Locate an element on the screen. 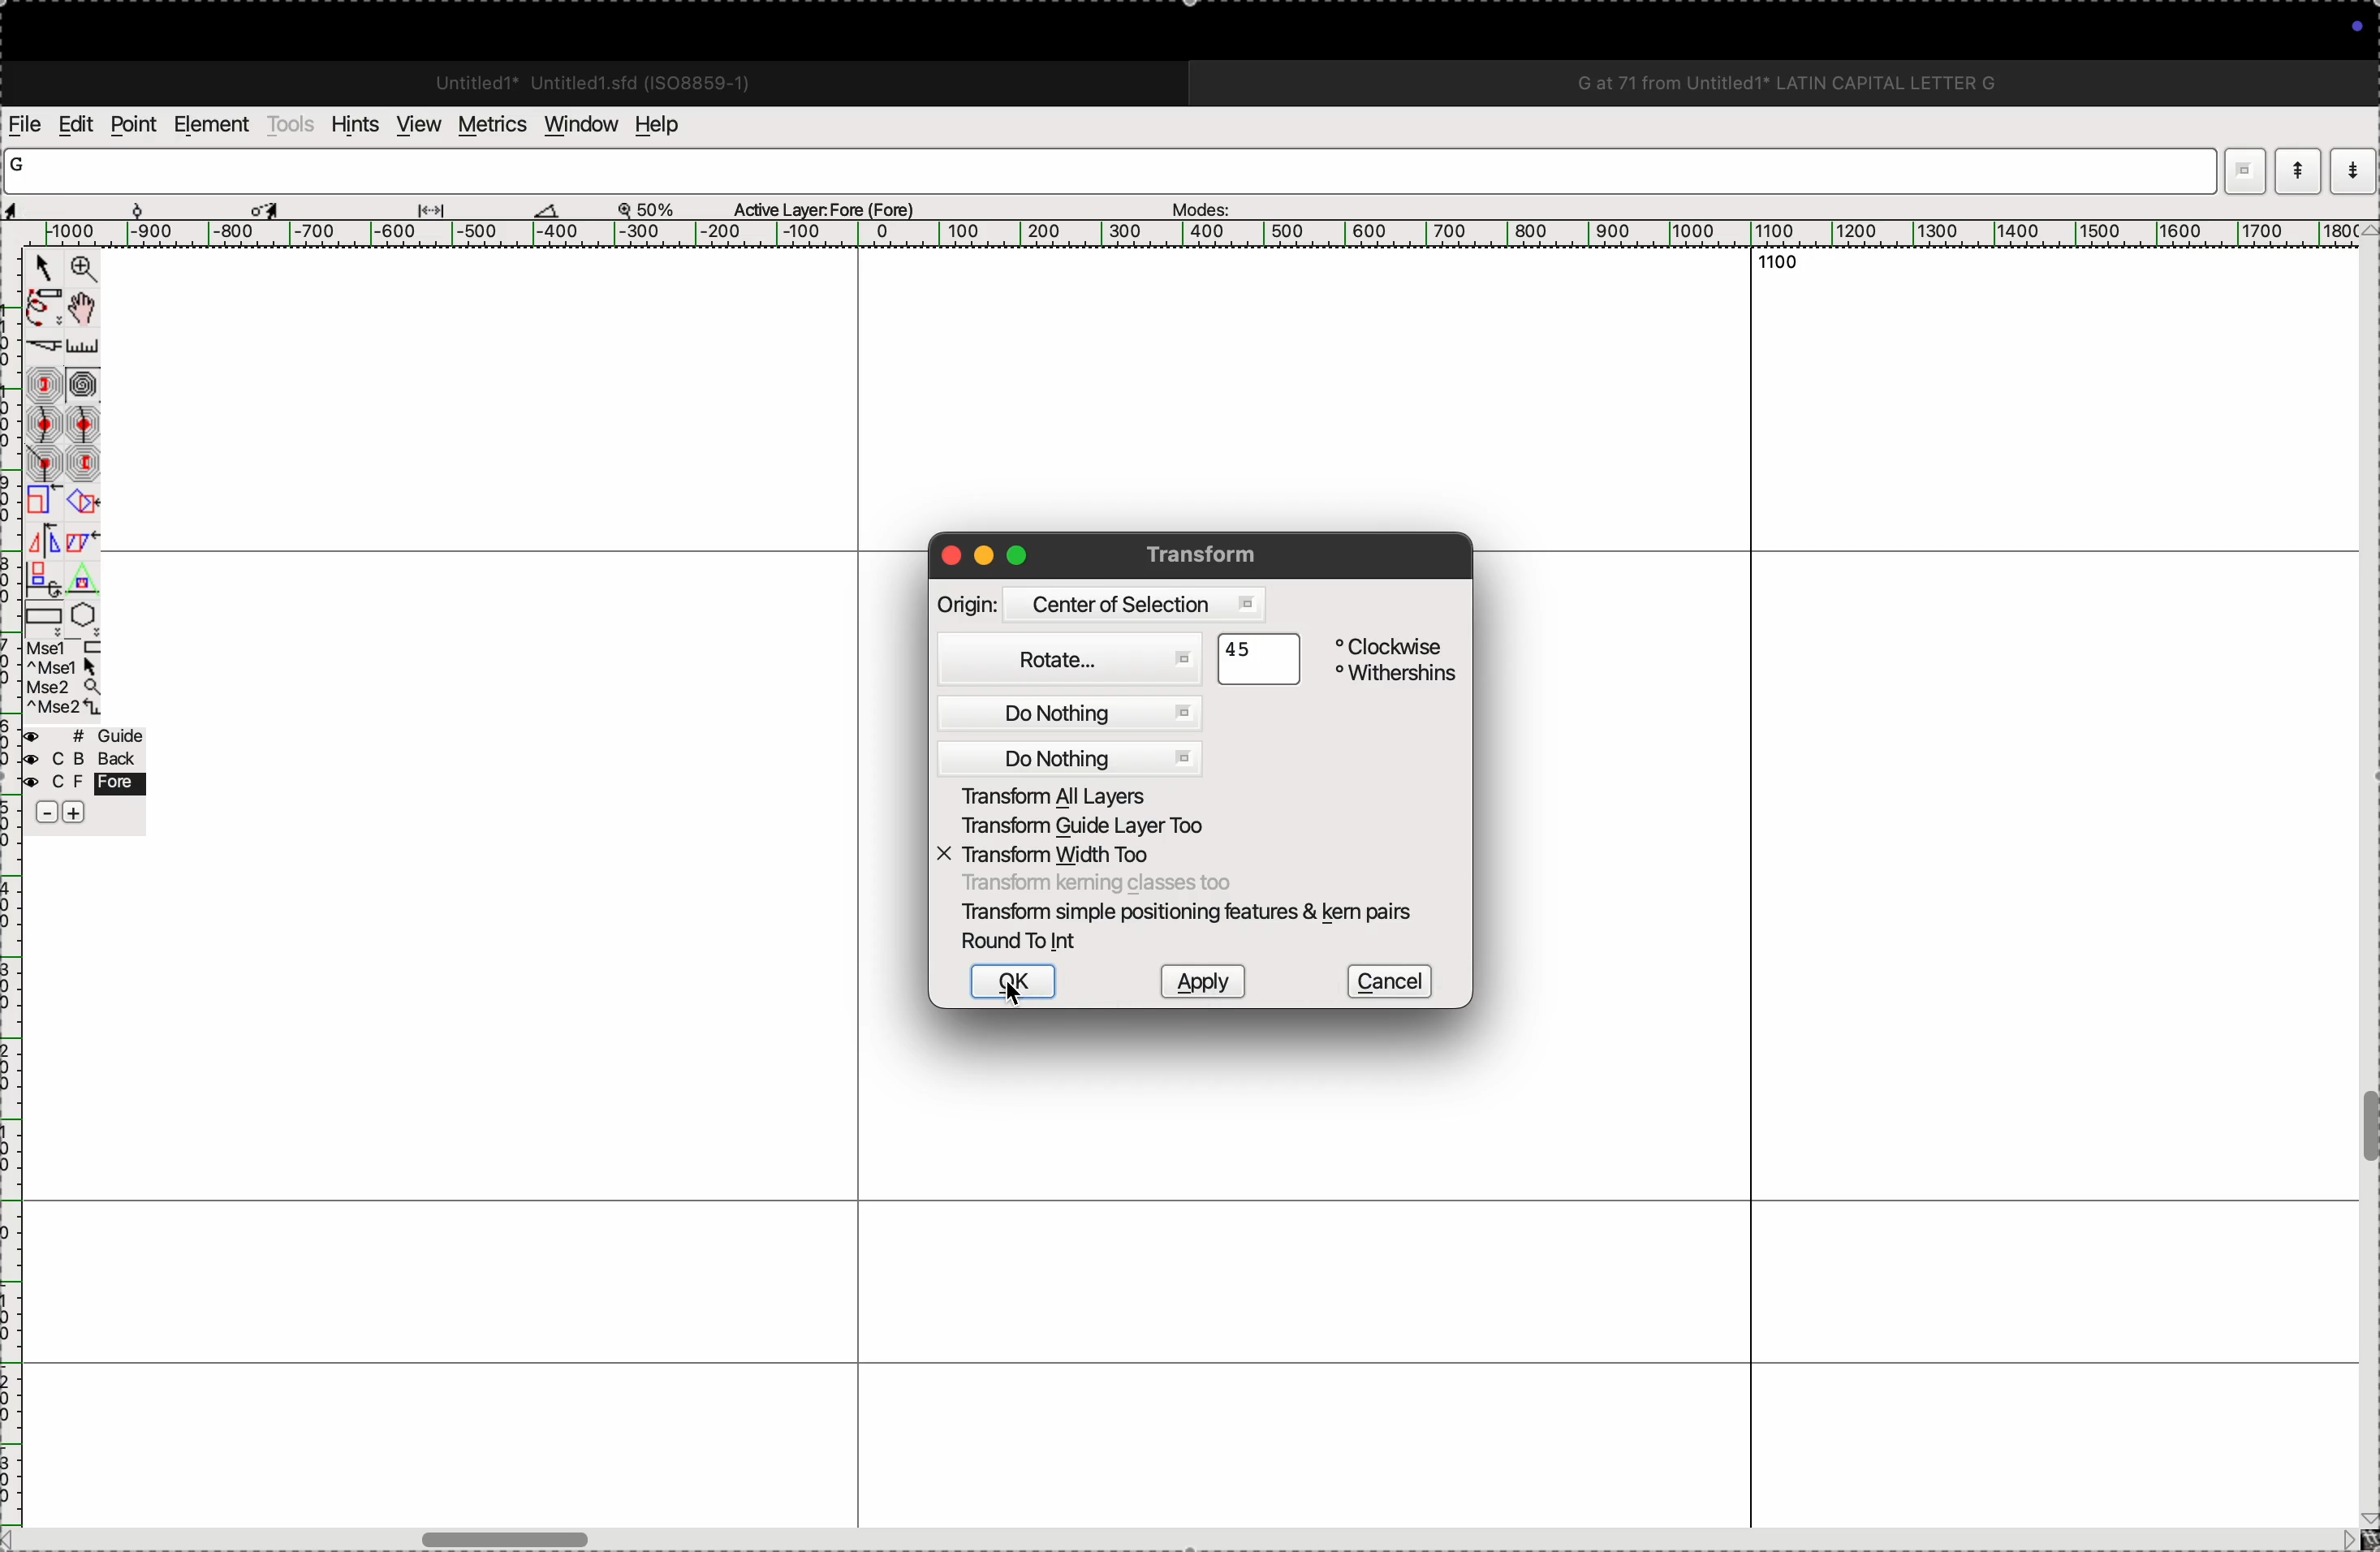  rectangle/ellipse is located at coordinates (45, 616).